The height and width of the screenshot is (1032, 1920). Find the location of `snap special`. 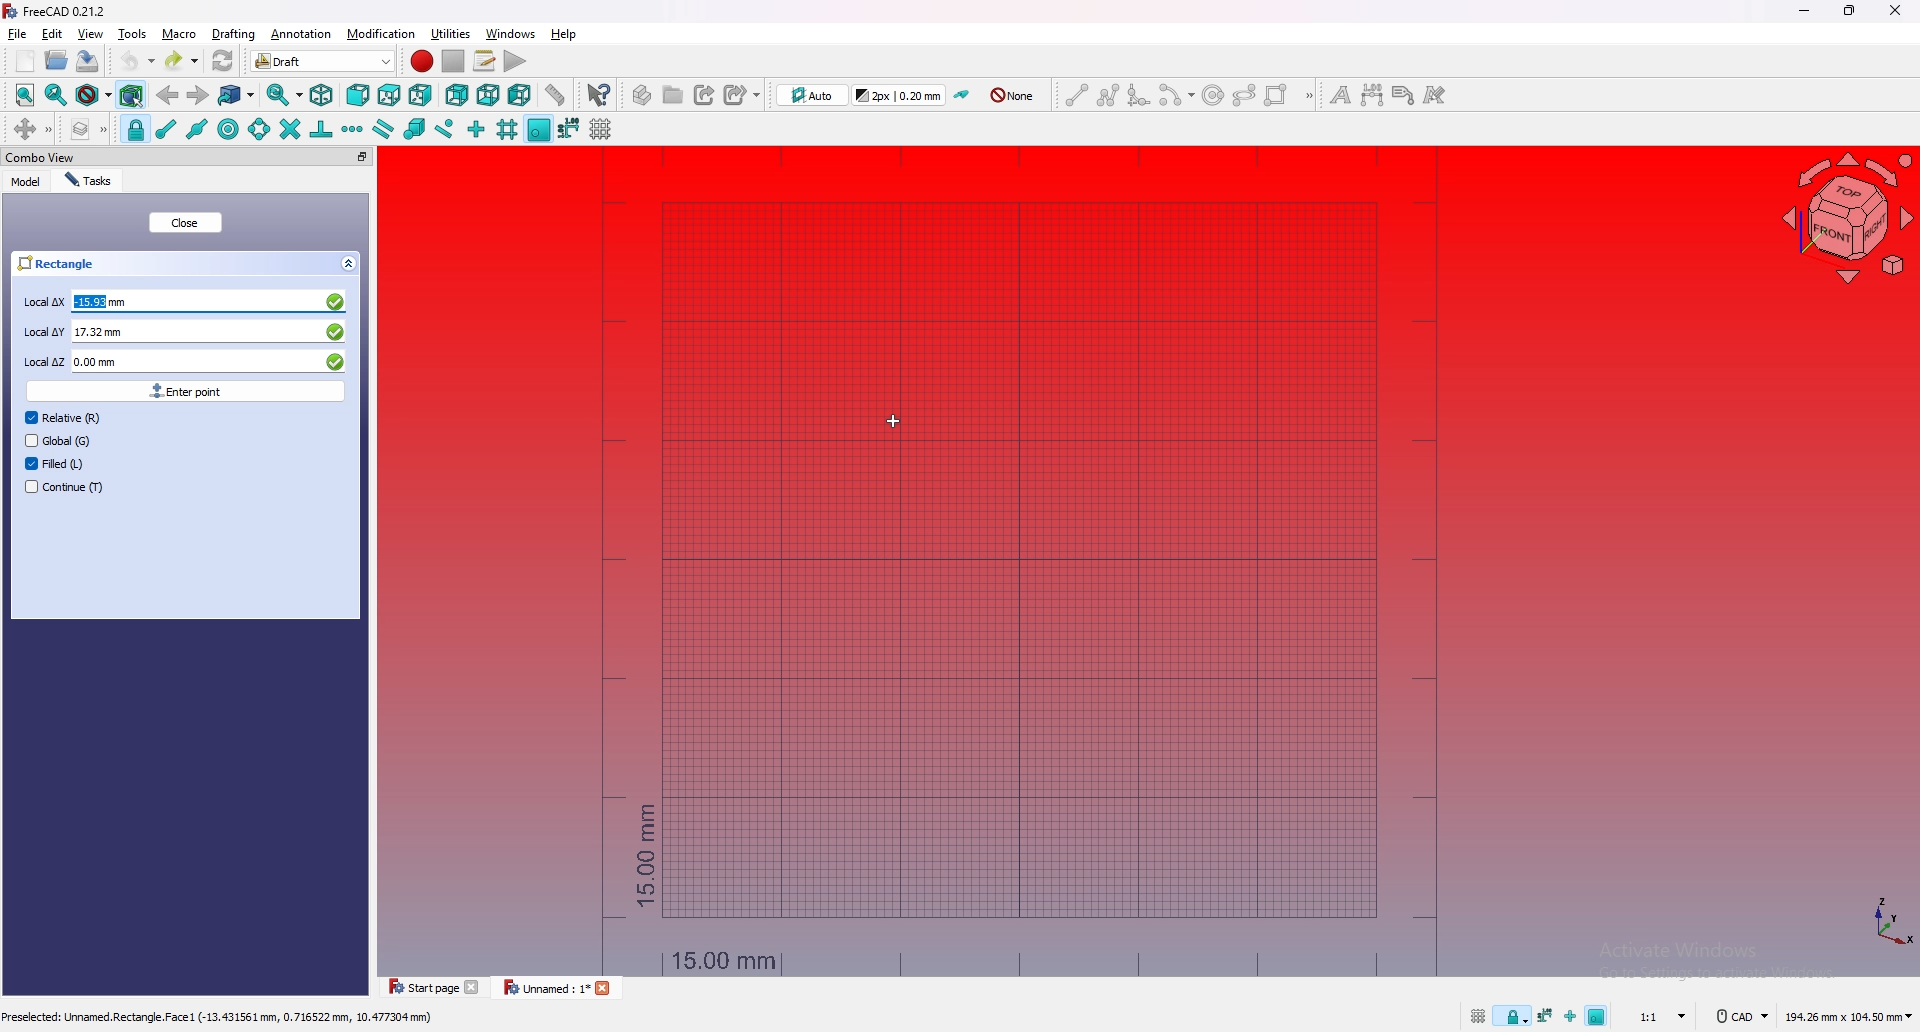

snap special is located at coordinates (413, 129).